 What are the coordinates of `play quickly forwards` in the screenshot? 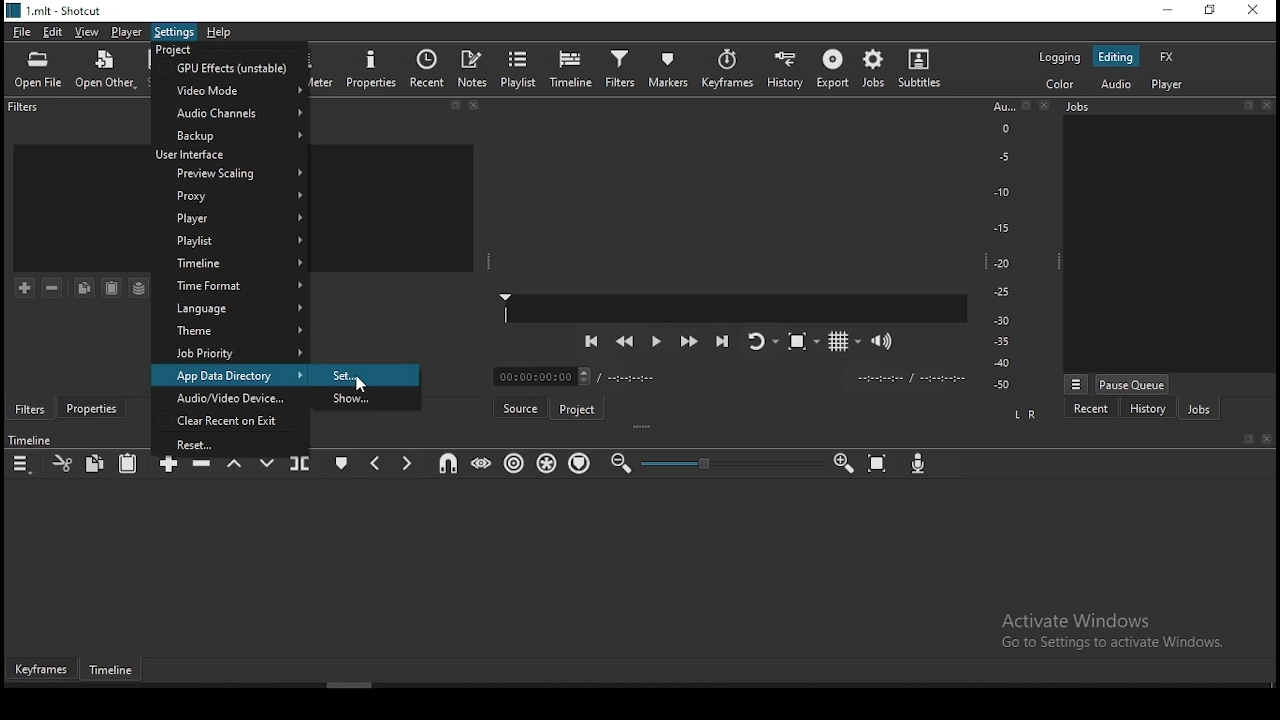 It's located at (691, 342).